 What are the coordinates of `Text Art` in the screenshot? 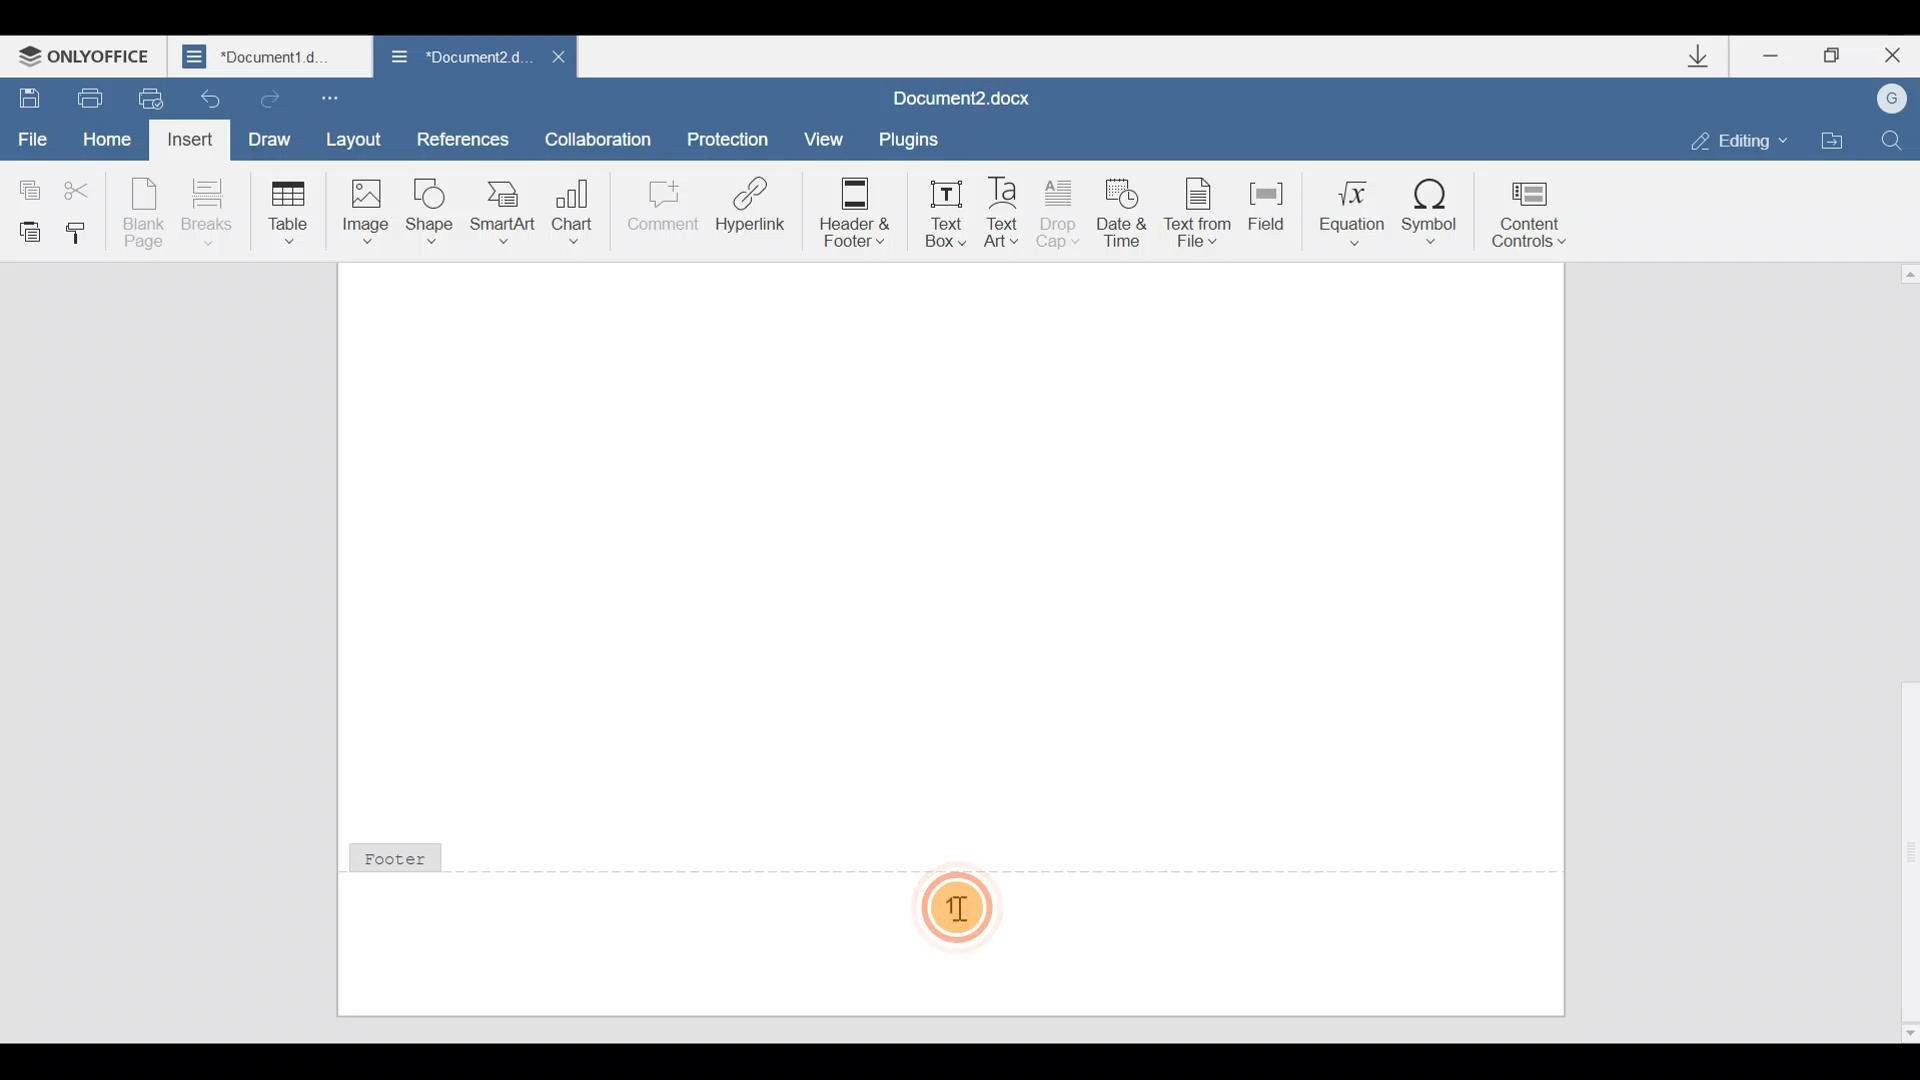 It's located at (1007, 208).